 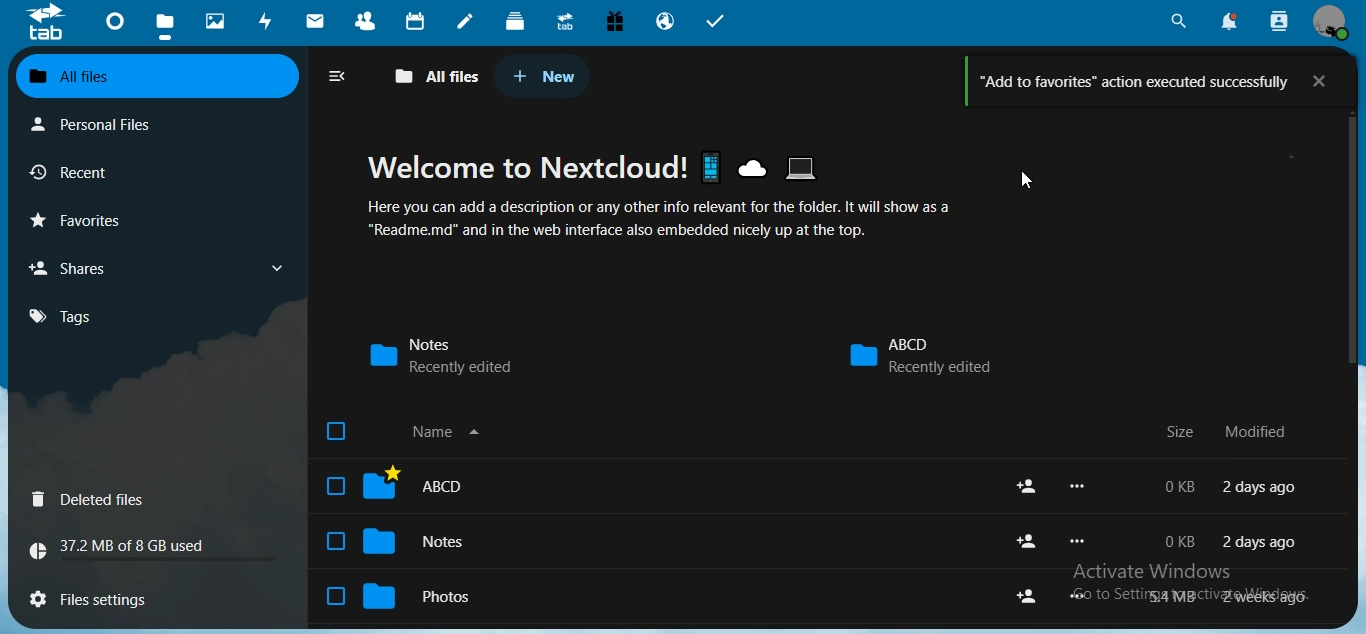 I want to click on ..., so click(x=1077, y=541).